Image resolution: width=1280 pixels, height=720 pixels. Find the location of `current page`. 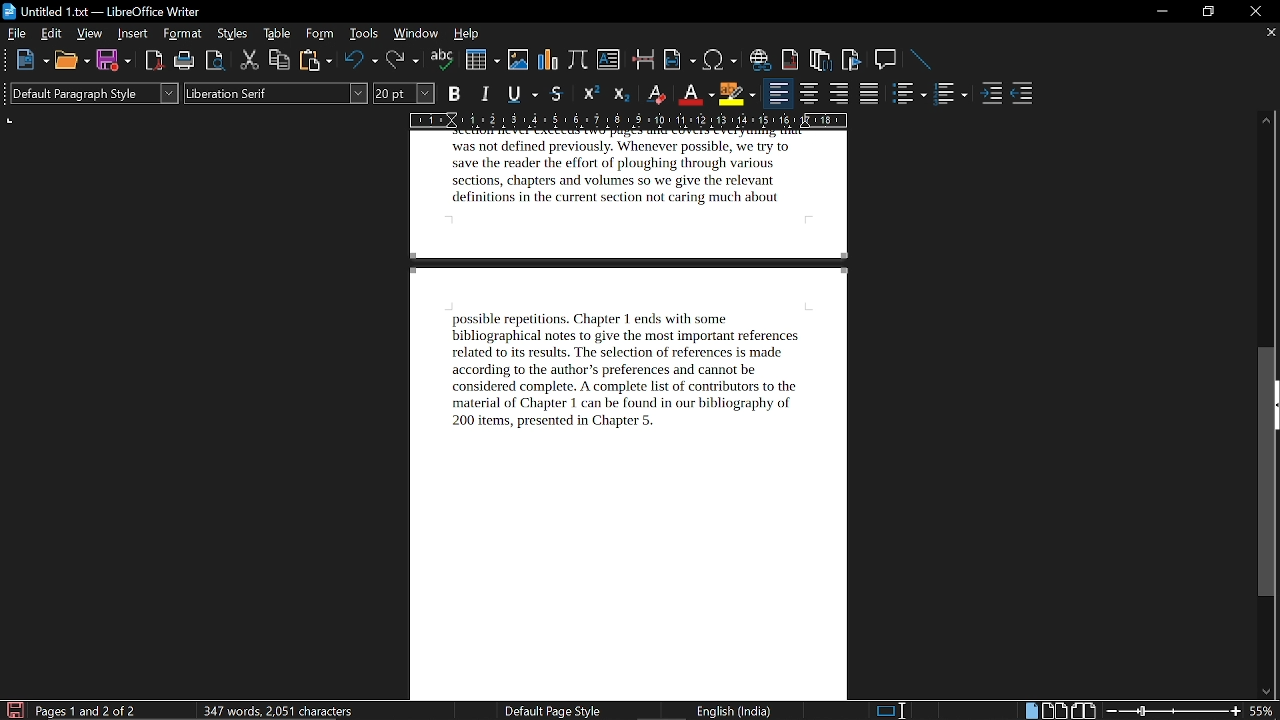

current page is located at coordinates (87, 710).